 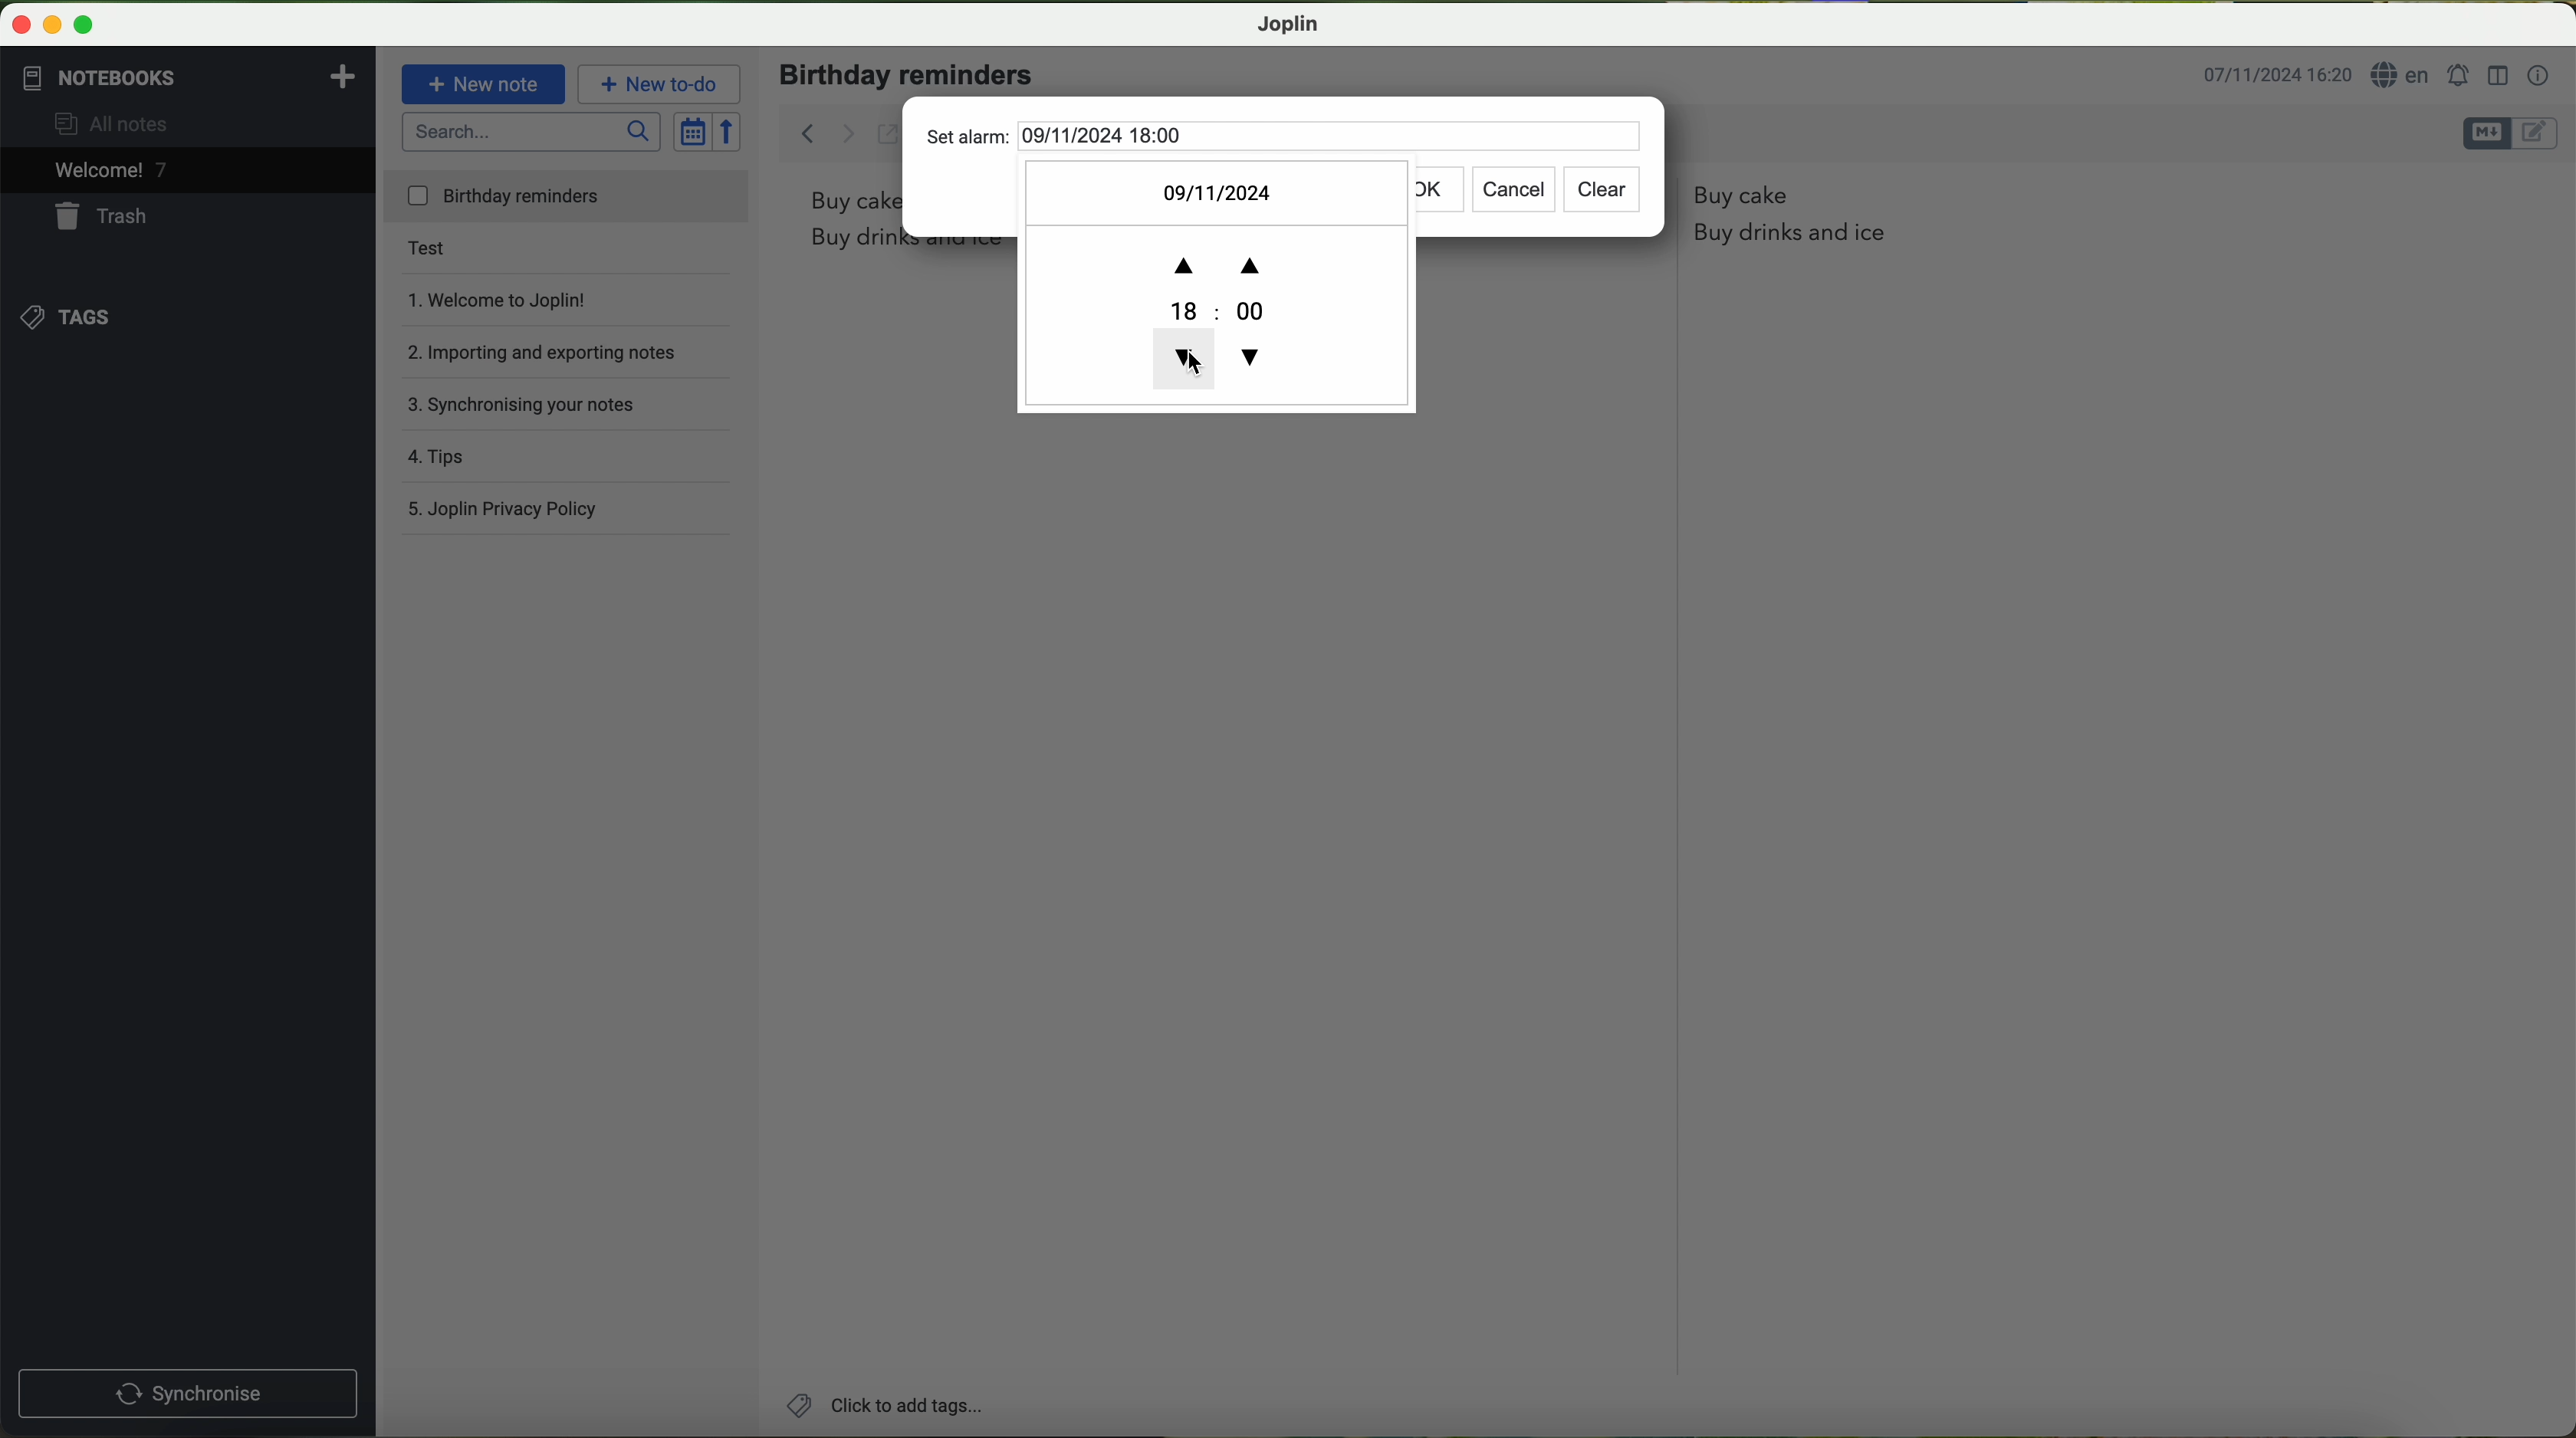 What do you see at coordinates (531, 134) in the screenshot?
I see `search bar` at bounding box center [531, 134].